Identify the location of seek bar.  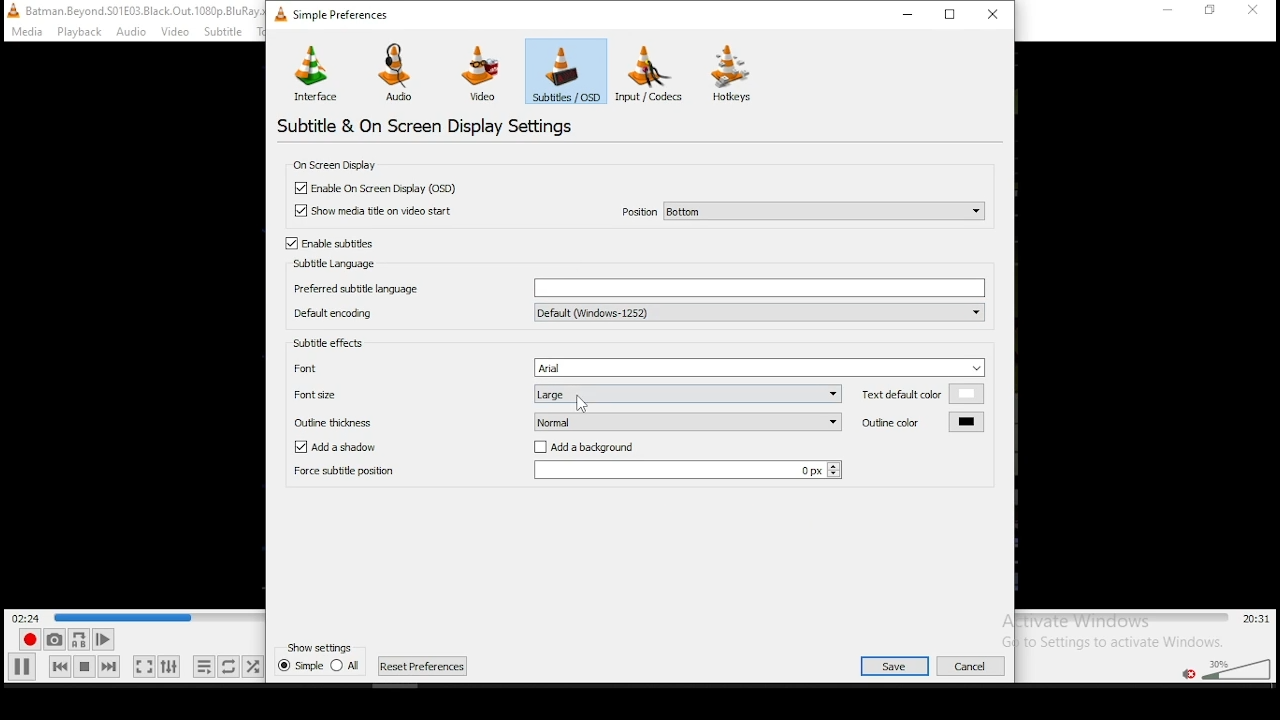
(1123, 618).